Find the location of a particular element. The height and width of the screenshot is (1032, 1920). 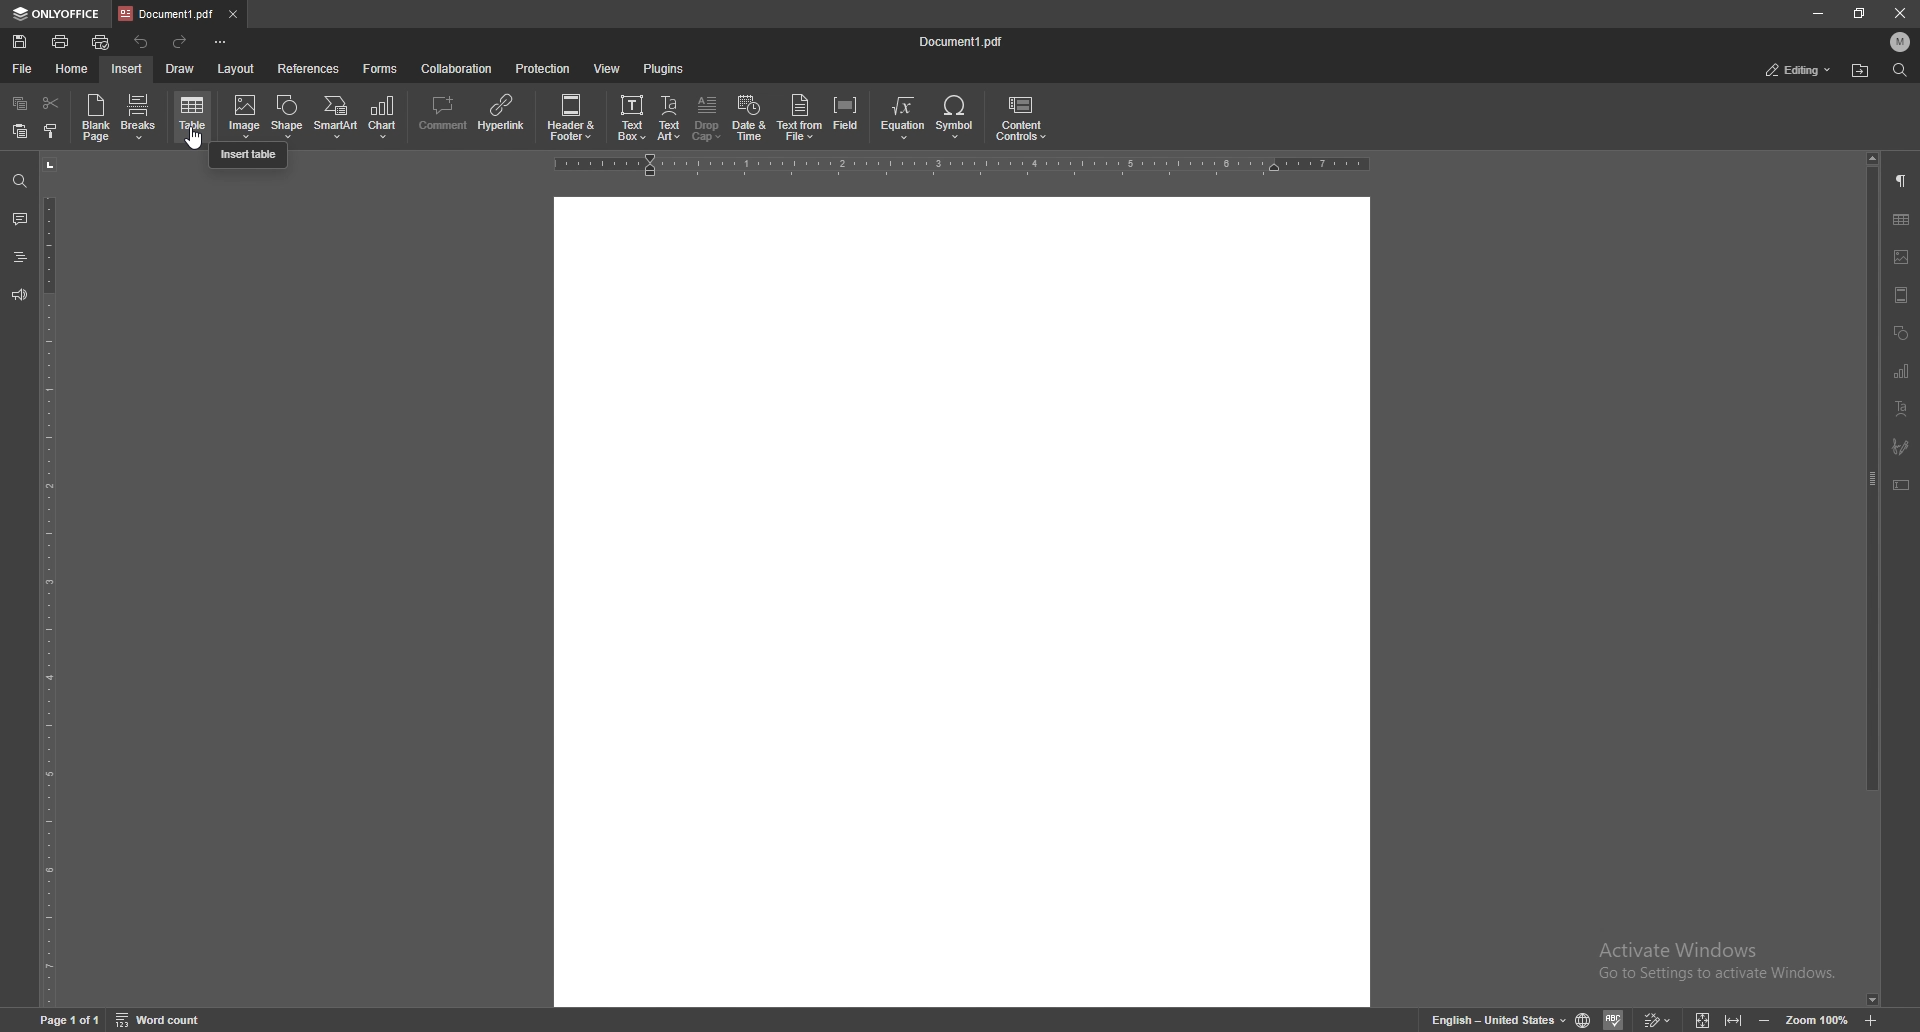

save is located at coordinates (22, 42).